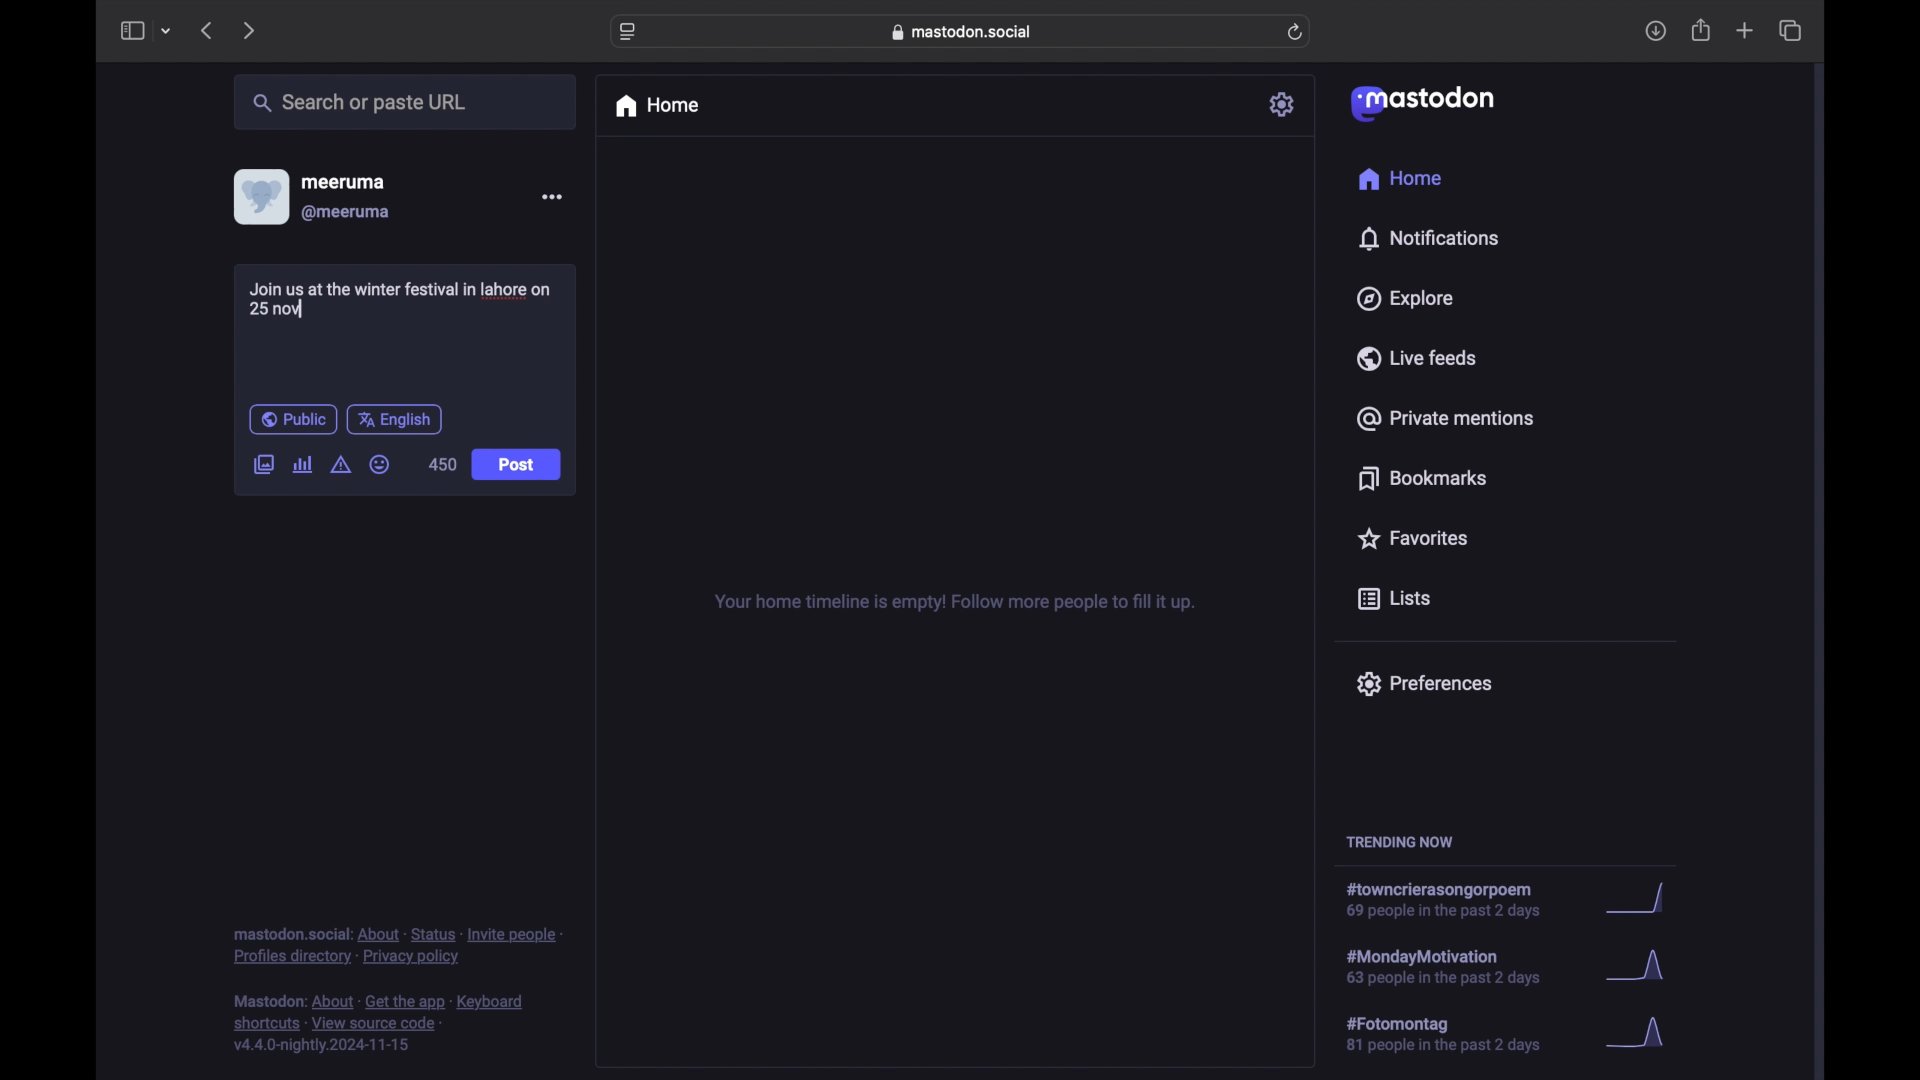 The height and width of the screenshot is (1080, 1920). I want to click on web address, so click(966, 31).